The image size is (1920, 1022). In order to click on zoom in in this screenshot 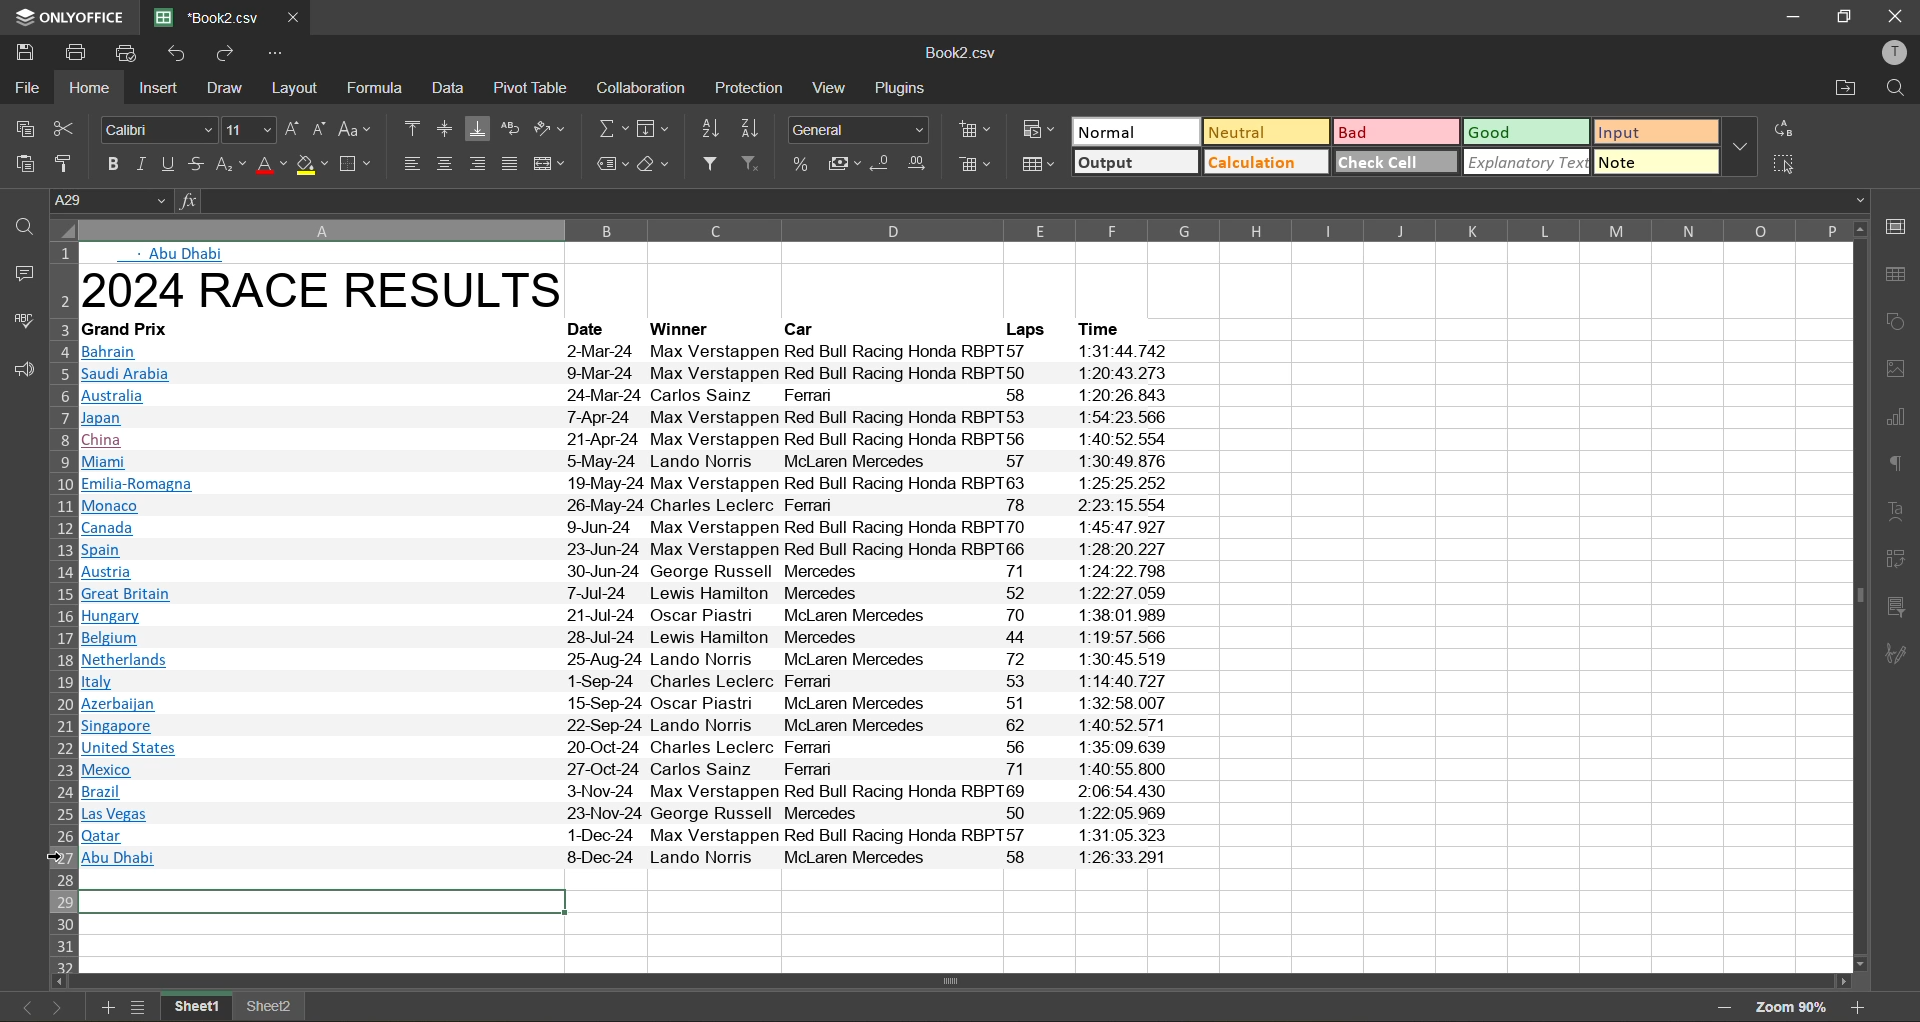, I will do `click(1861, 1008)`.